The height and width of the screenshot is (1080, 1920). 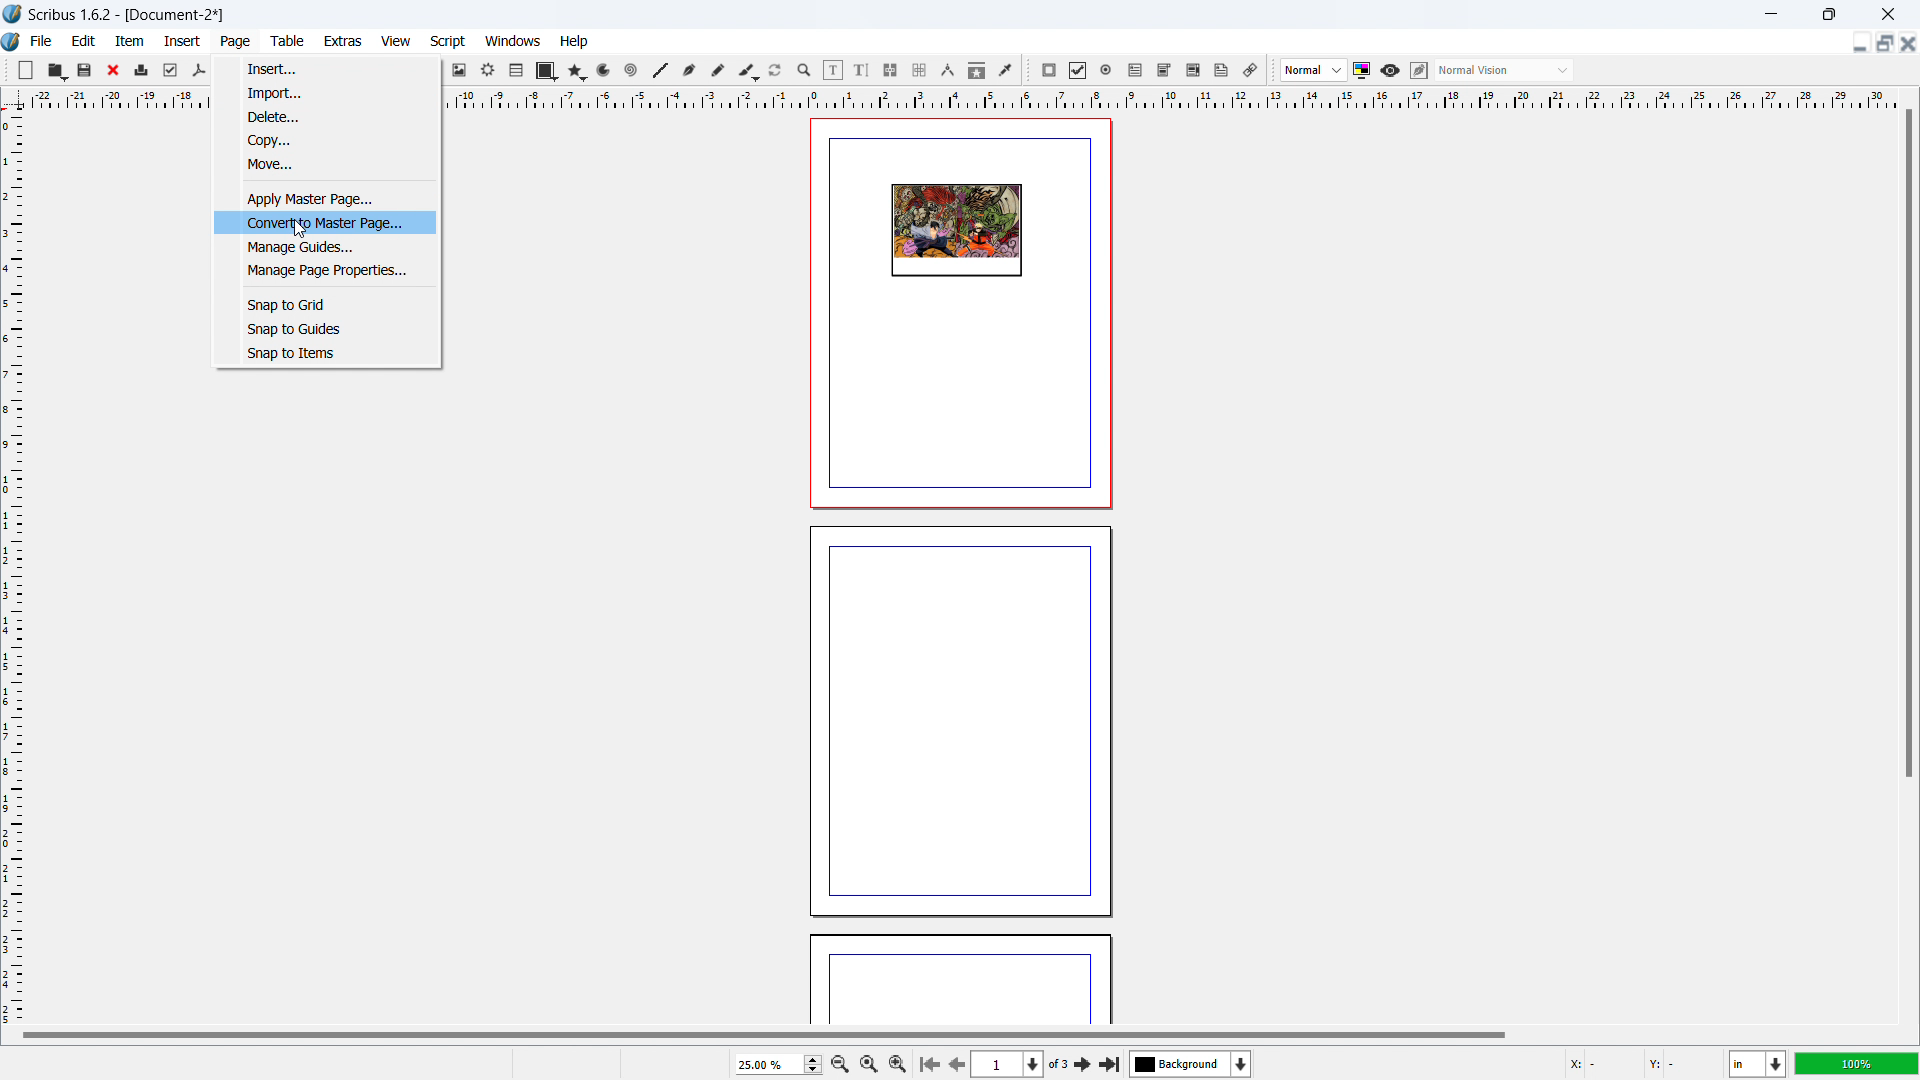 I want to click on unit of measurement, so click(x=1758, y=1065).